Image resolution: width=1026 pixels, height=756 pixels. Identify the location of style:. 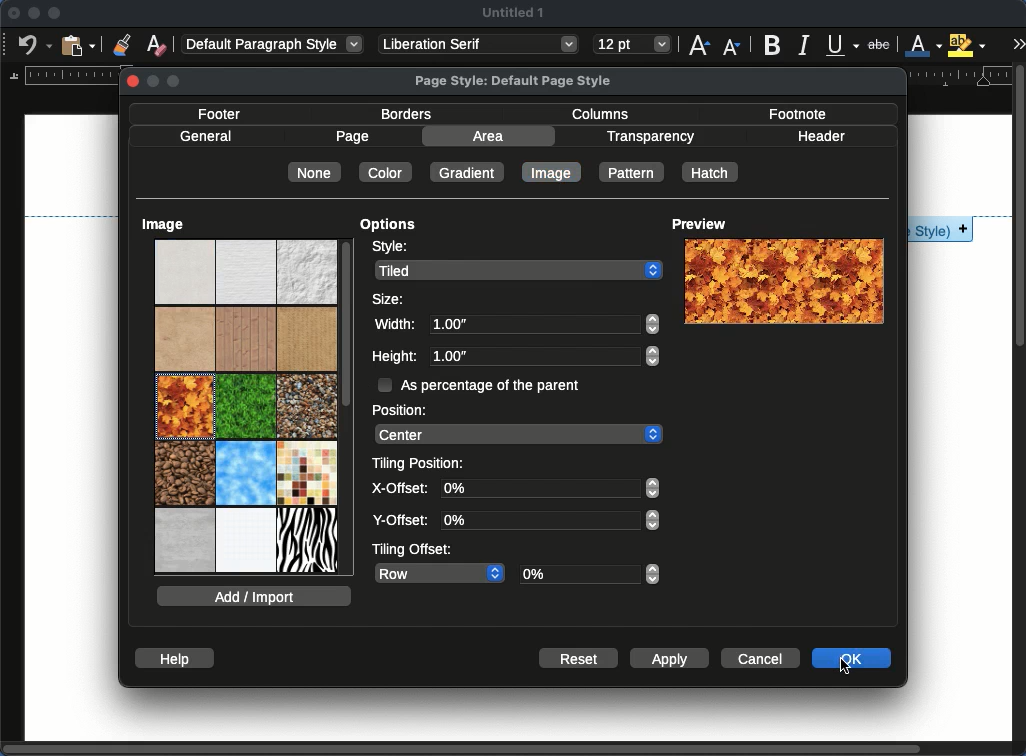
(399, 247).